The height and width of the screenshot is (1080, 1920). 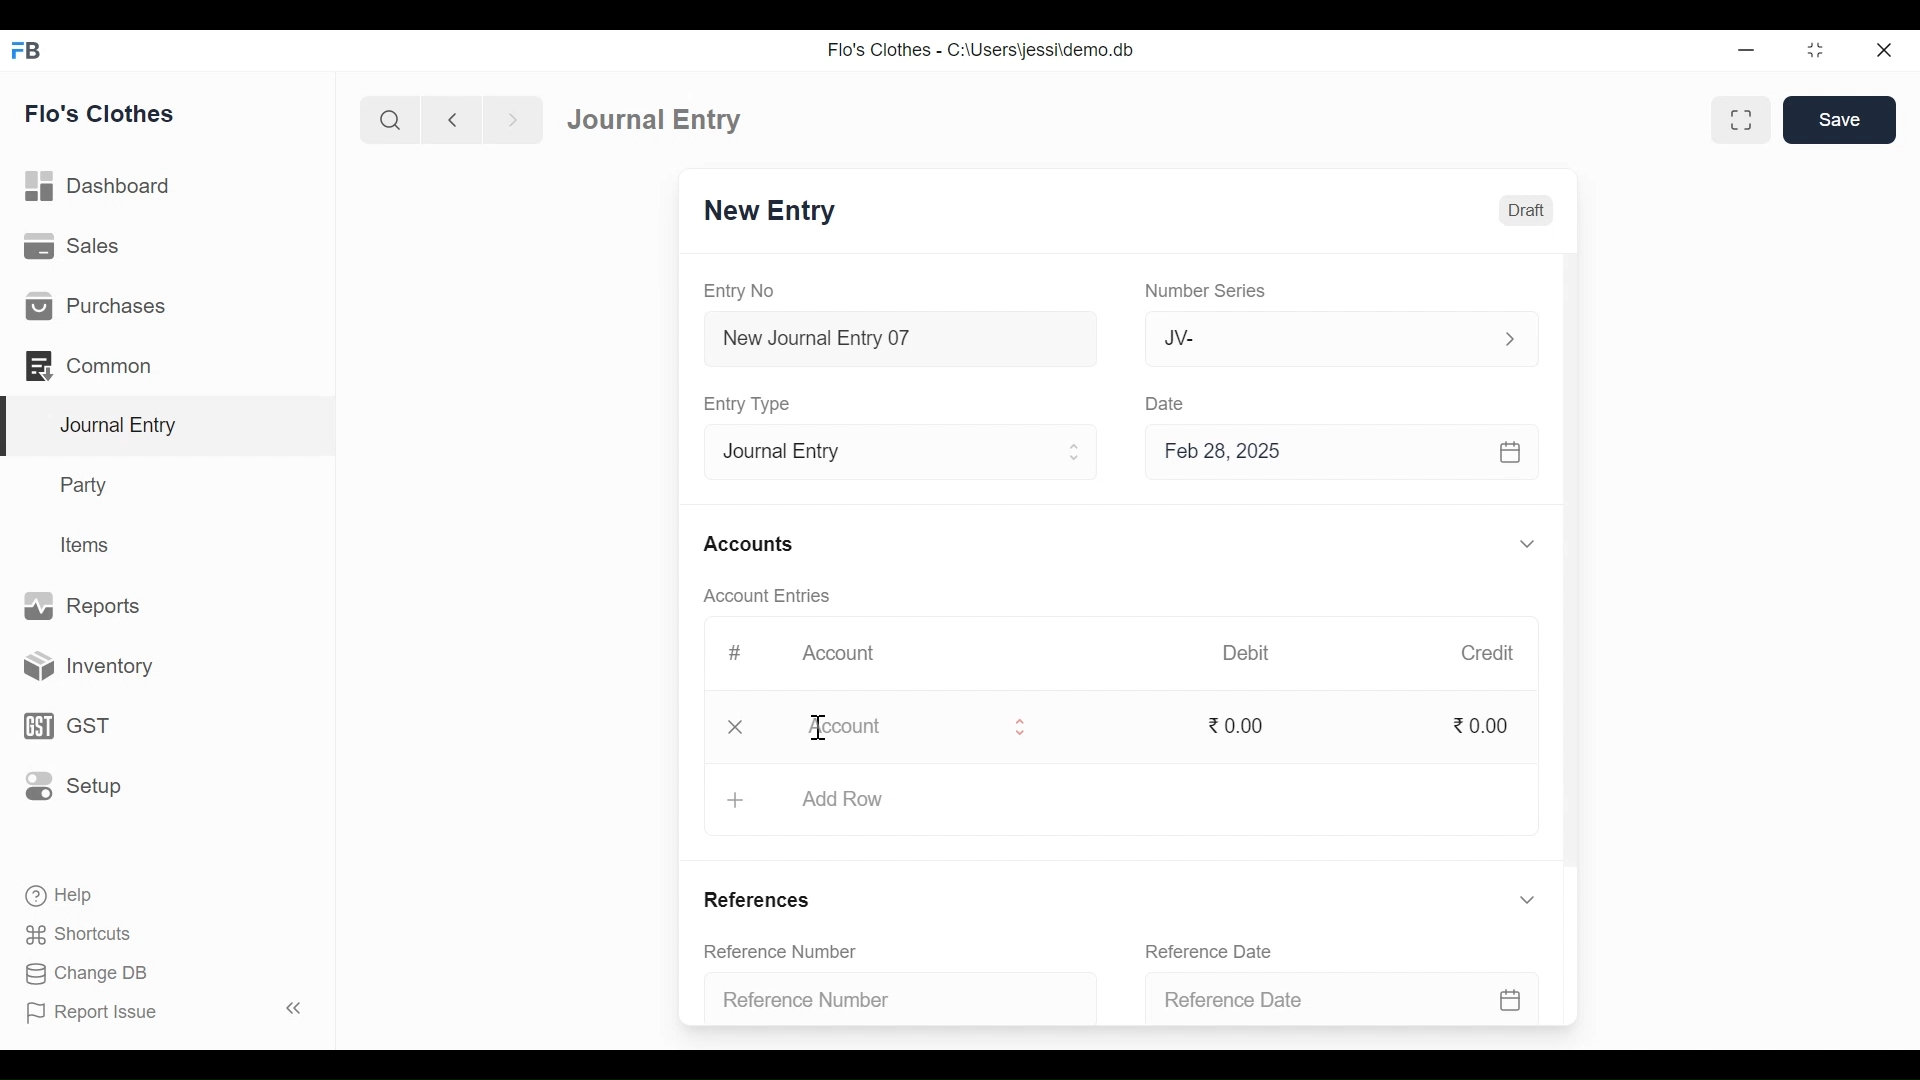 I want to click on Reference Number, so click(x=782, y=950).